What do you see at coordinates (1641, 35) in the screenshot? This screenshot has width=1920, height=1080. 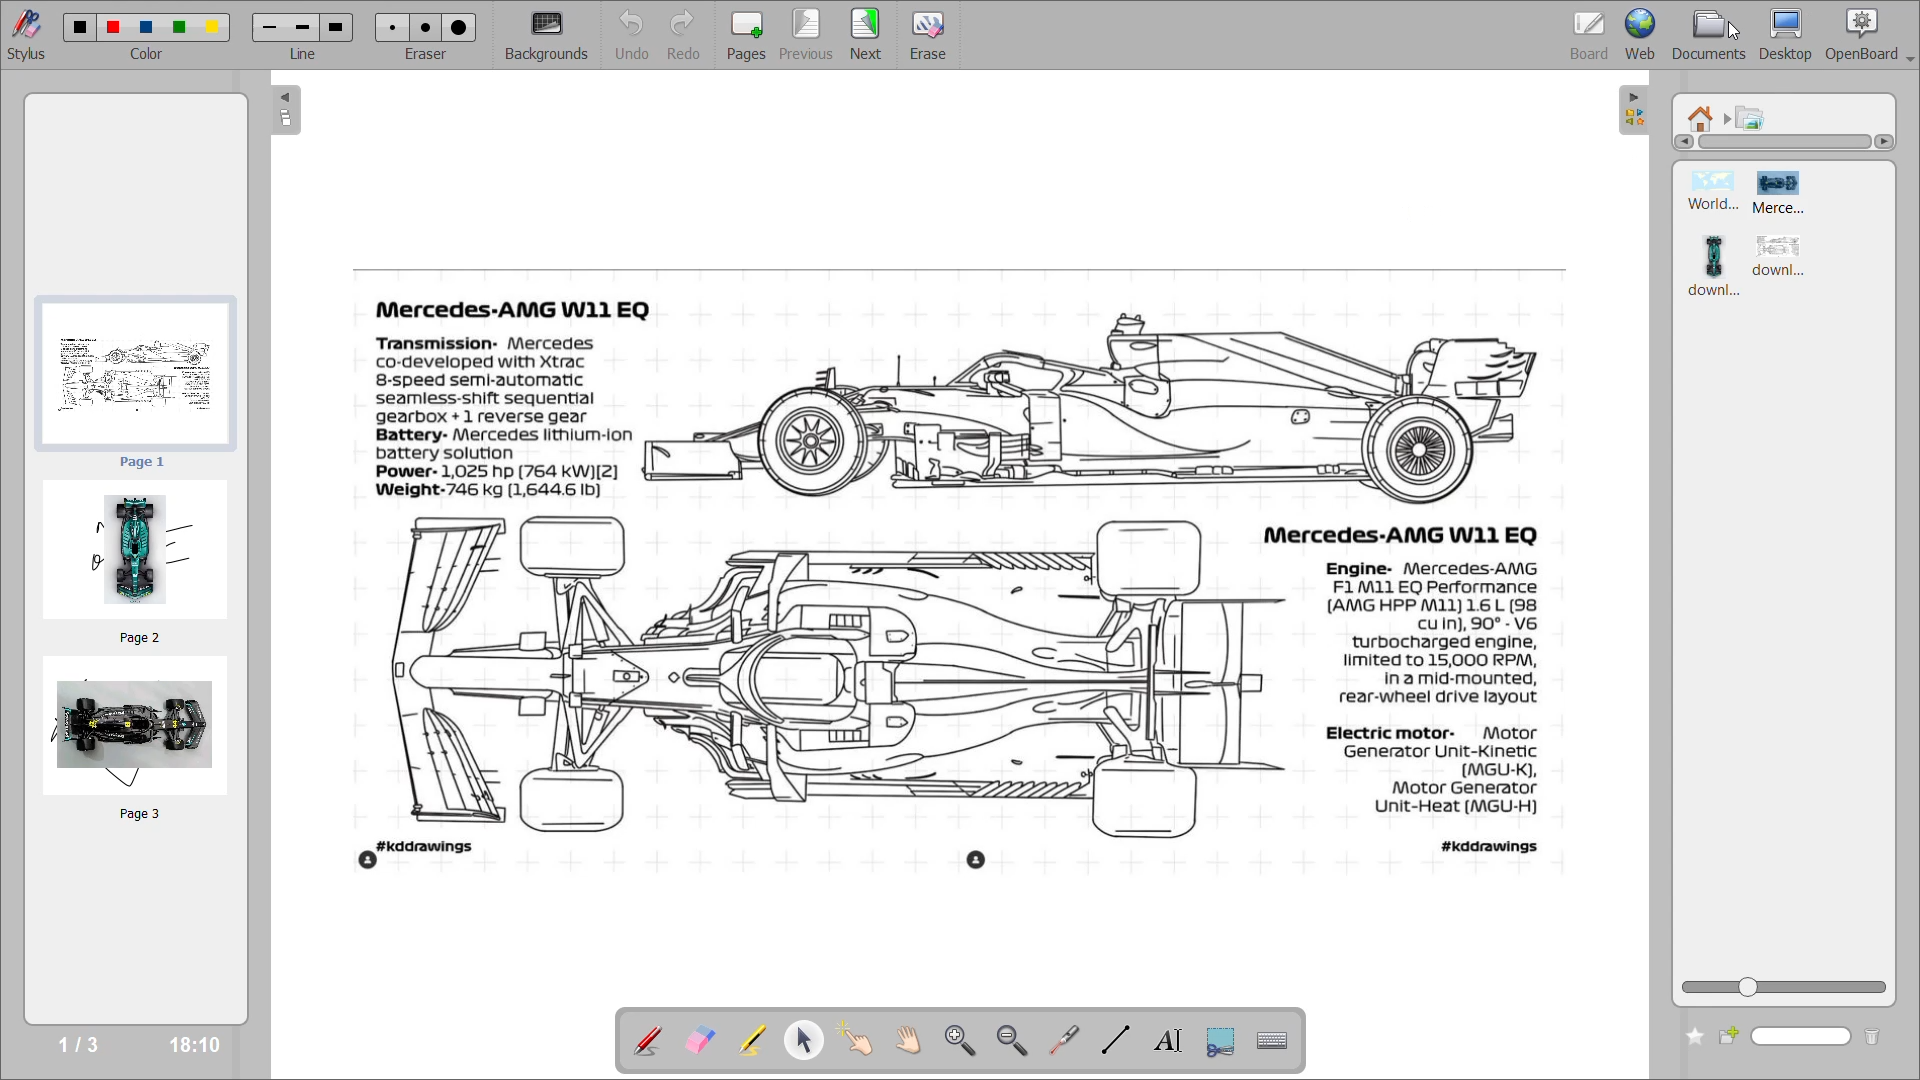 I see `web` at bounding box center [1641, 35].